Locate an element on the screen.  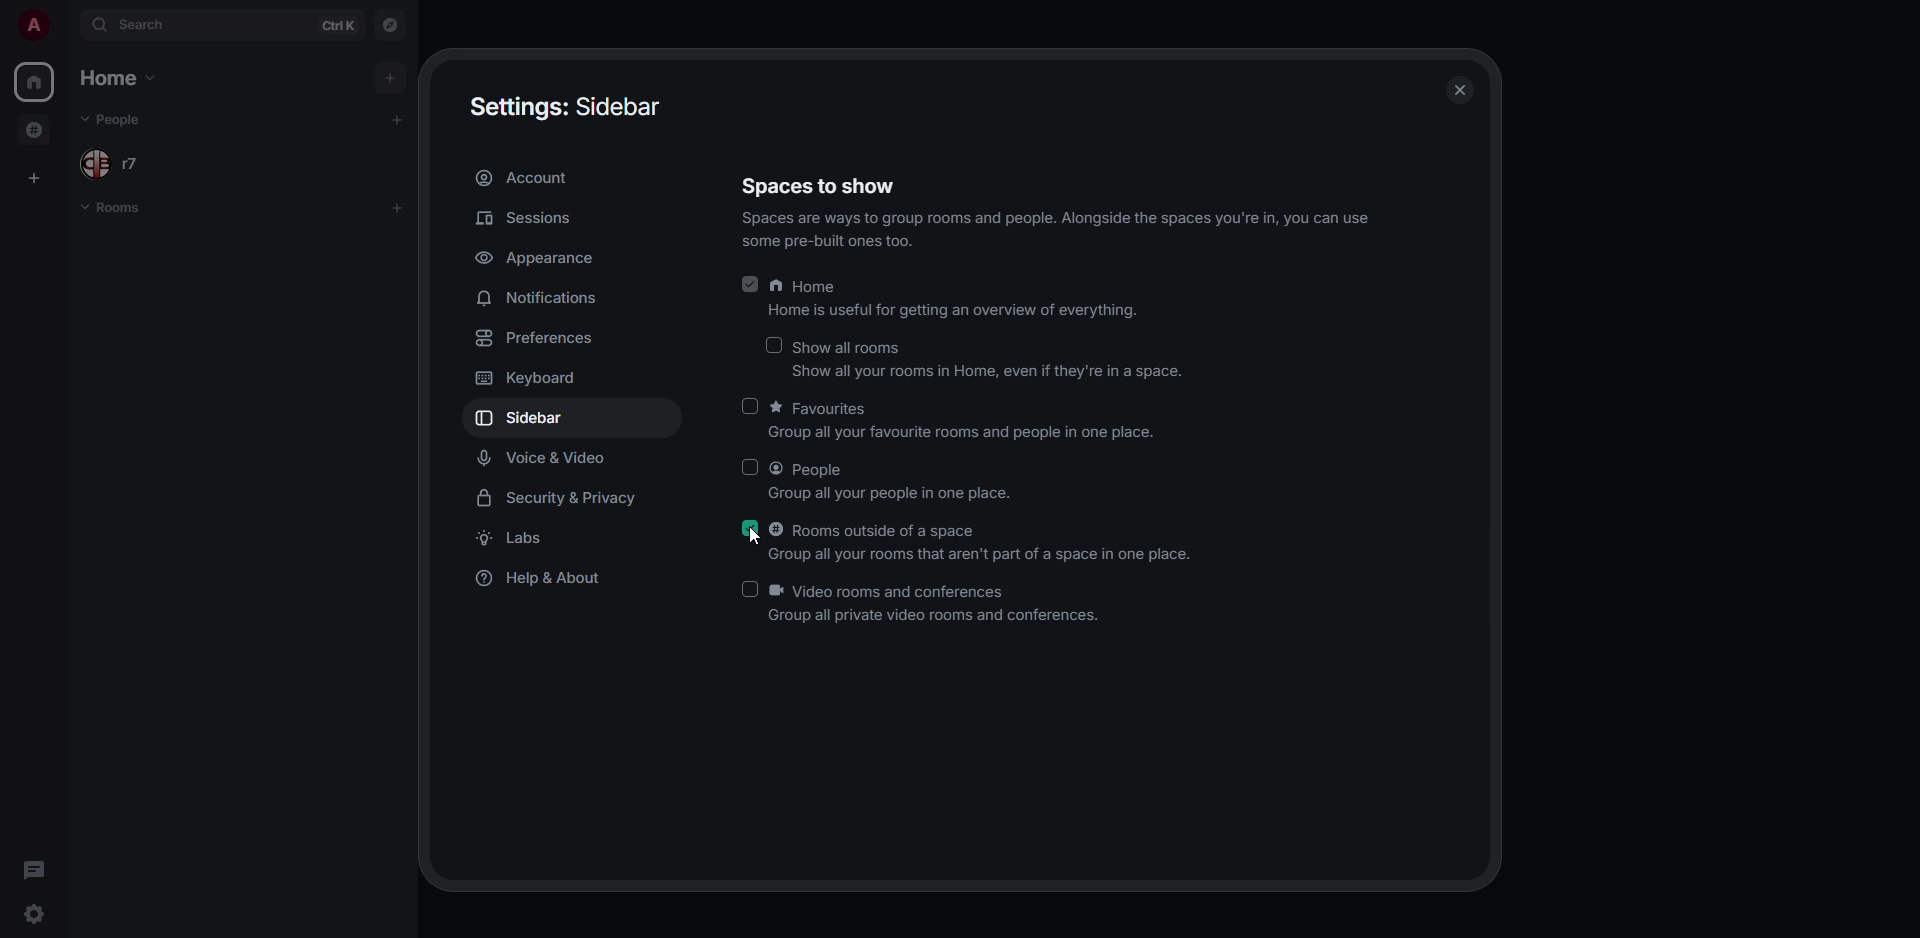
create space is located at coordinates (33, 176).